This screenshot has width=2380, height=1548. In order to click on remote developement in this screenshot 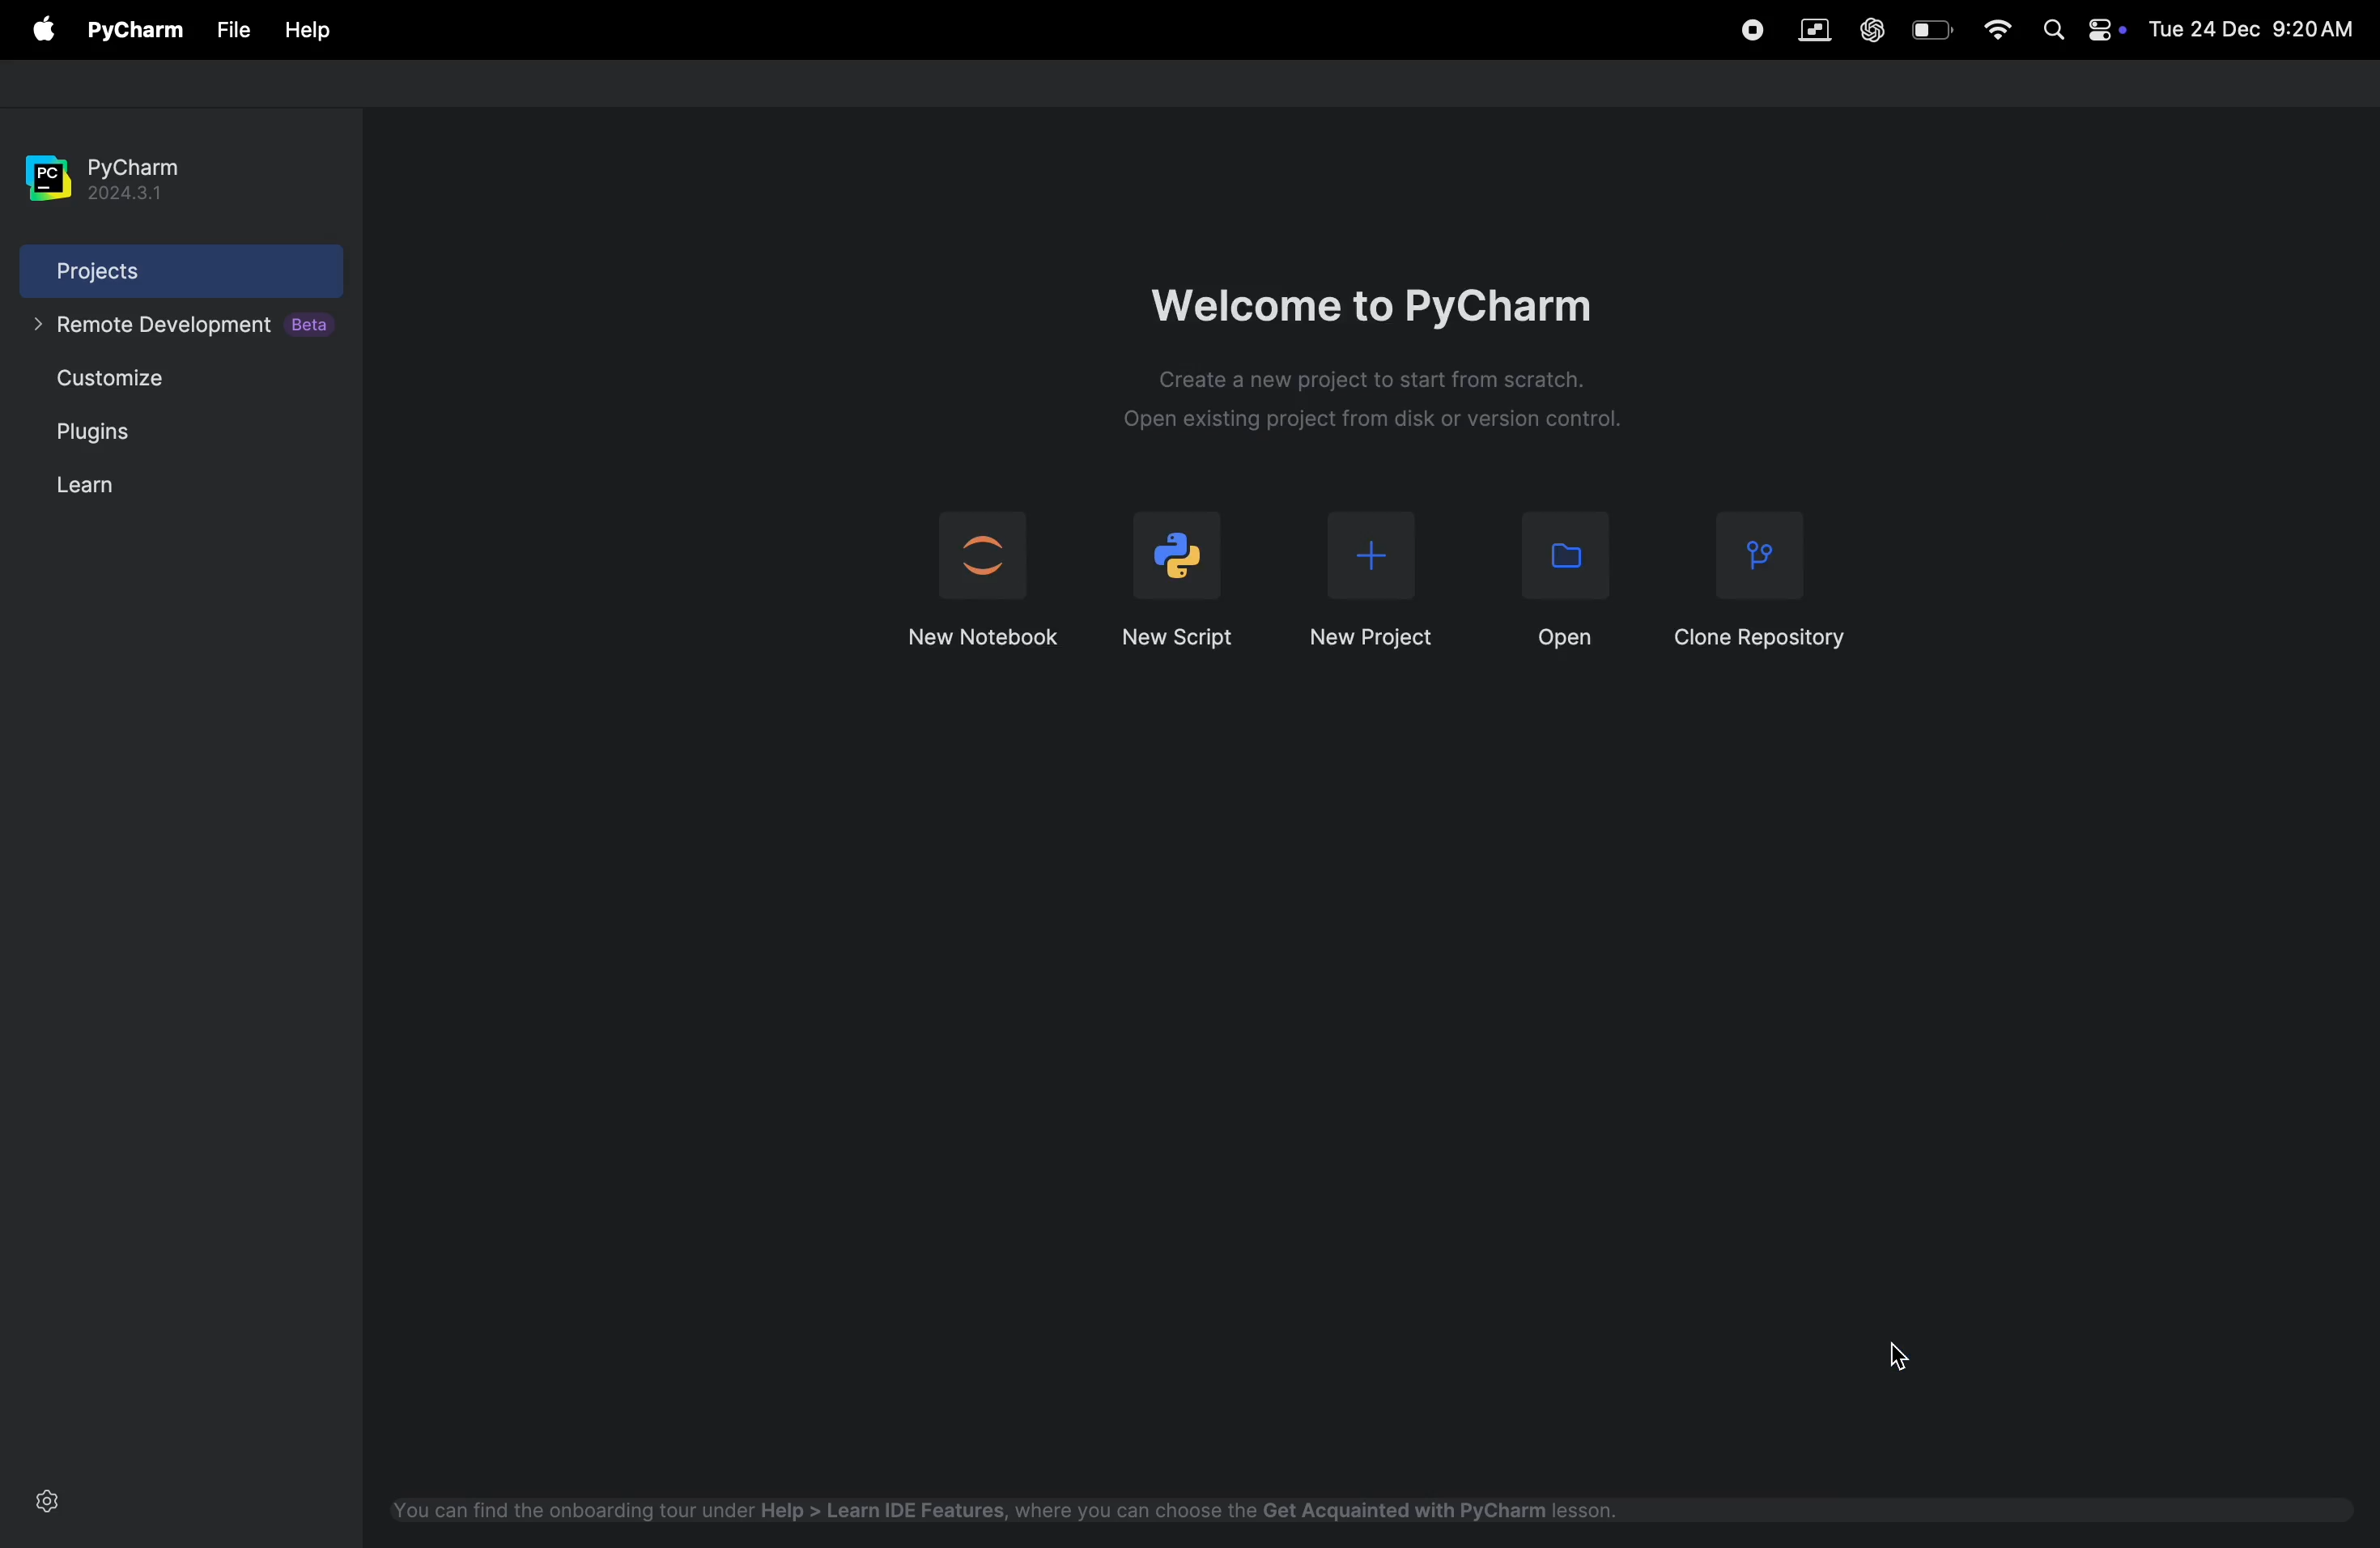, I will do `click(188, 326)`.